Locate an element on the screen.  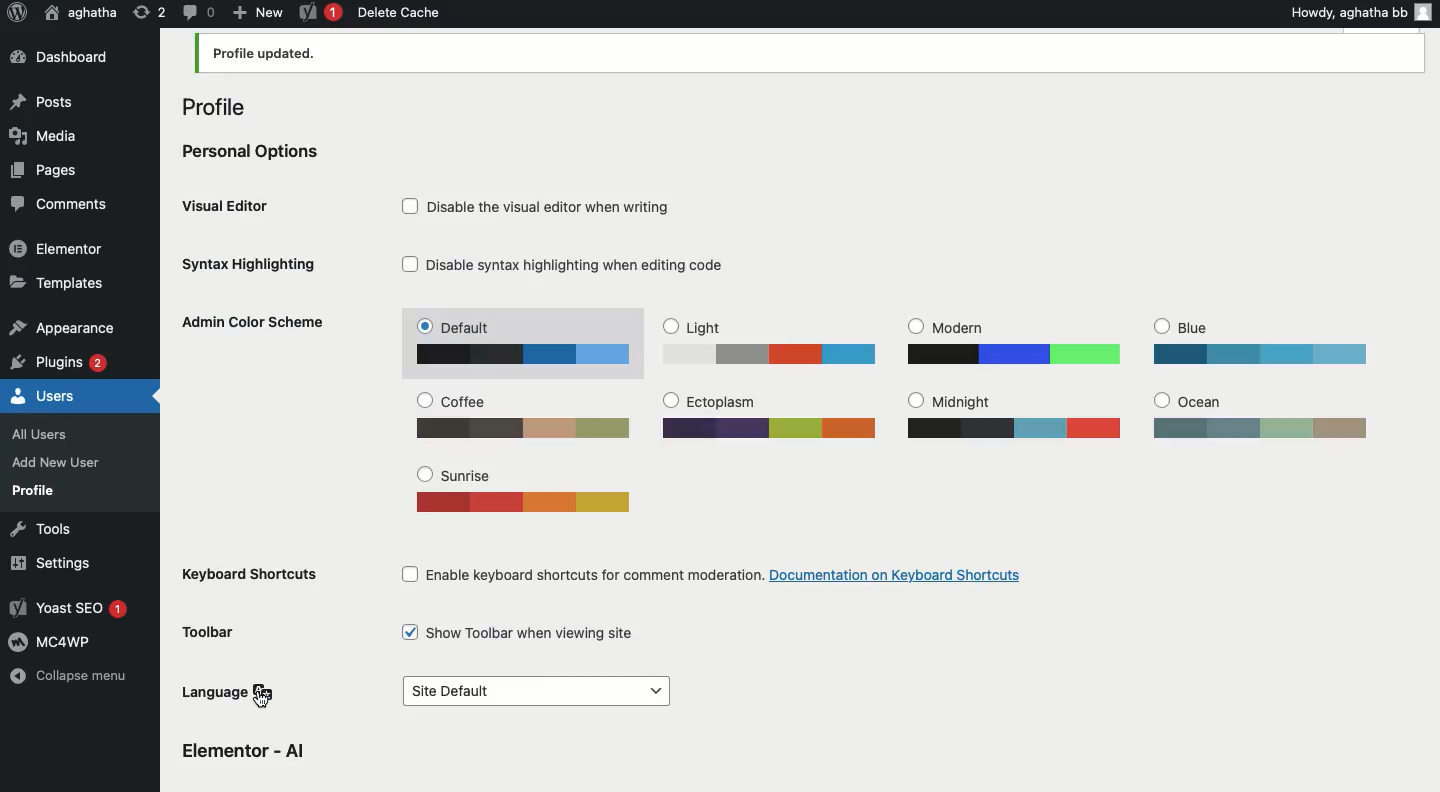
Keyboard shortcuts is located at coordinates (245, 574).